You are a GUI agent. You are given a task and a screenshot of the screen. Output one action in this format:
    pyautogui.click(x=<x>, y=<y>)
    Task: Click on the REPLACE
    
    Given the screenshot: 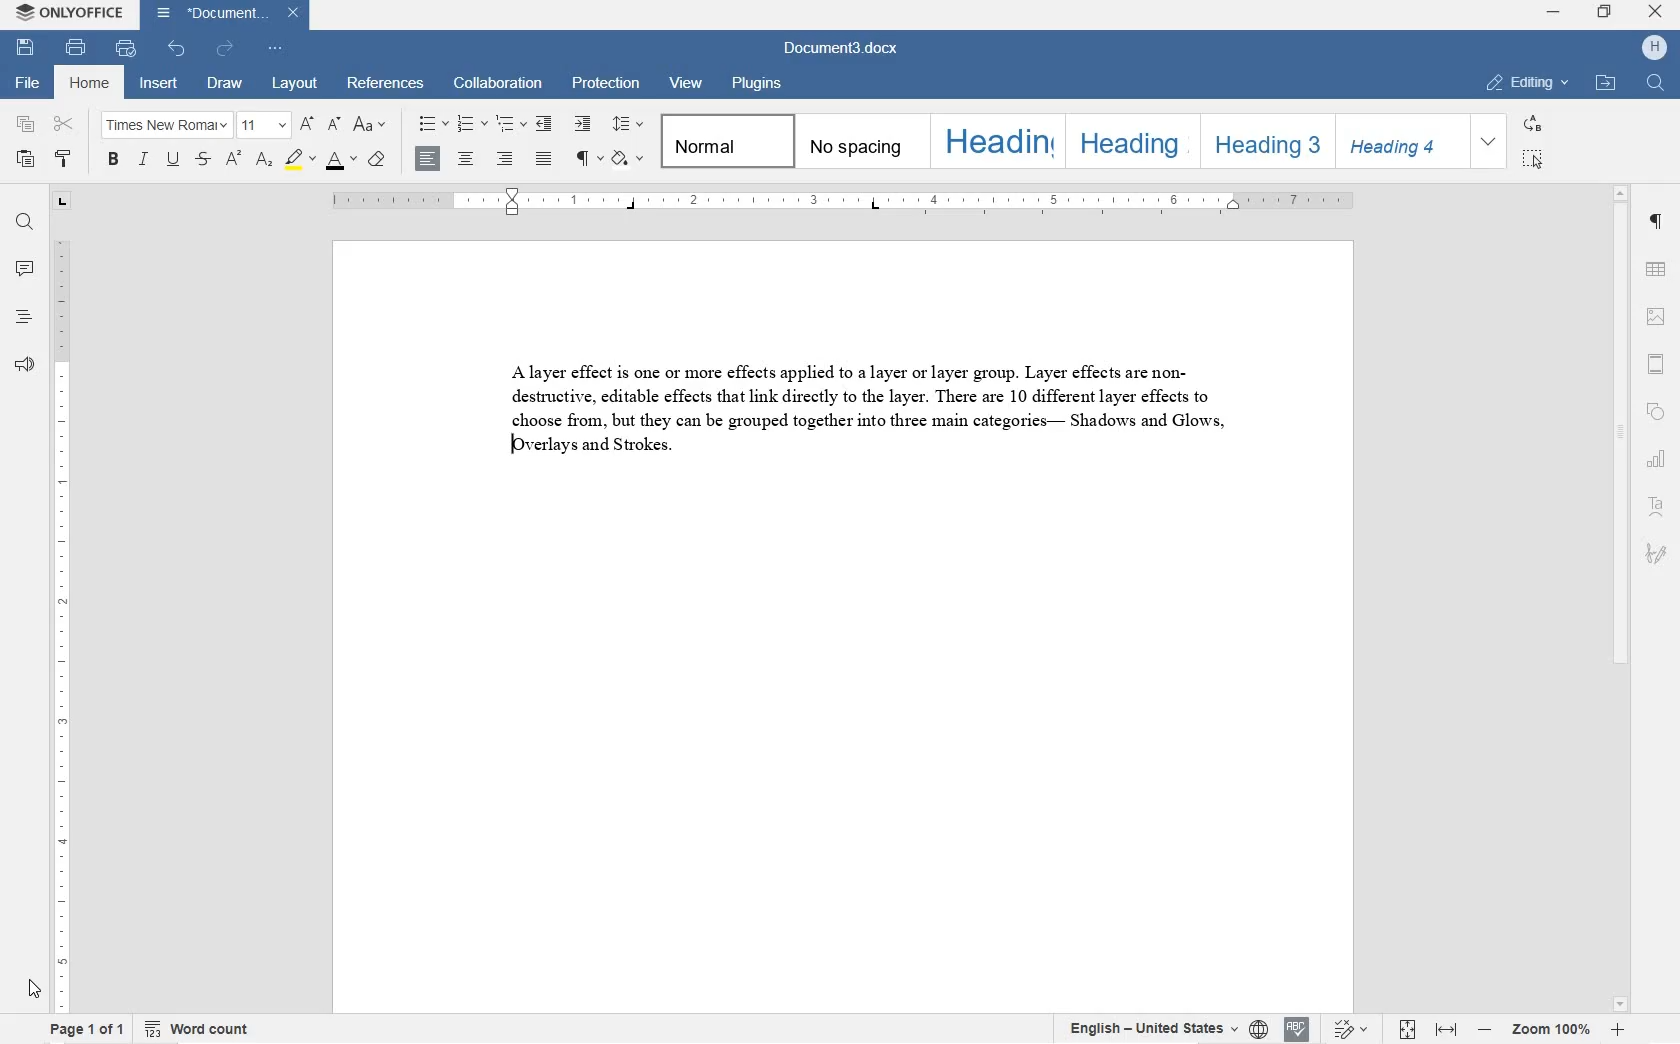 What is the action you would take?
    pyautogui.click(x=1532, y=124)
    